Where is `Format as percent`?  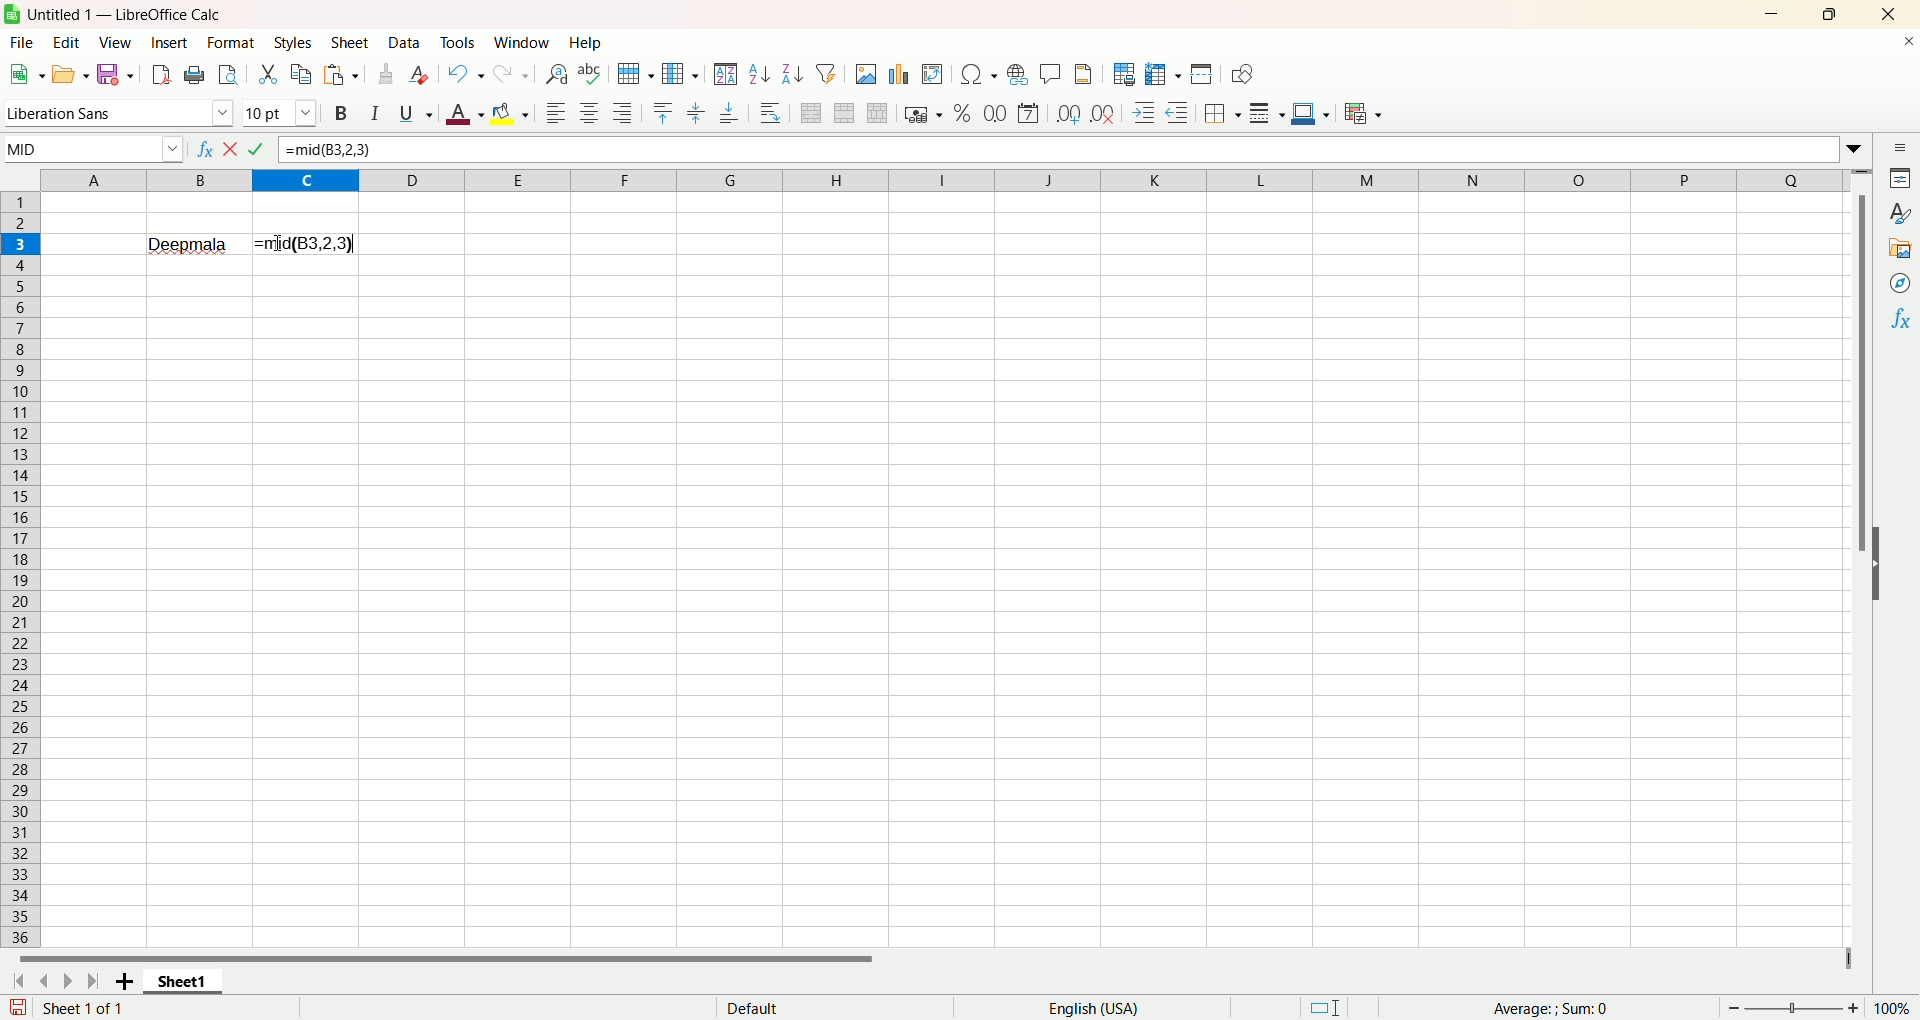
Format as percent is located at coordinates (963, 113).